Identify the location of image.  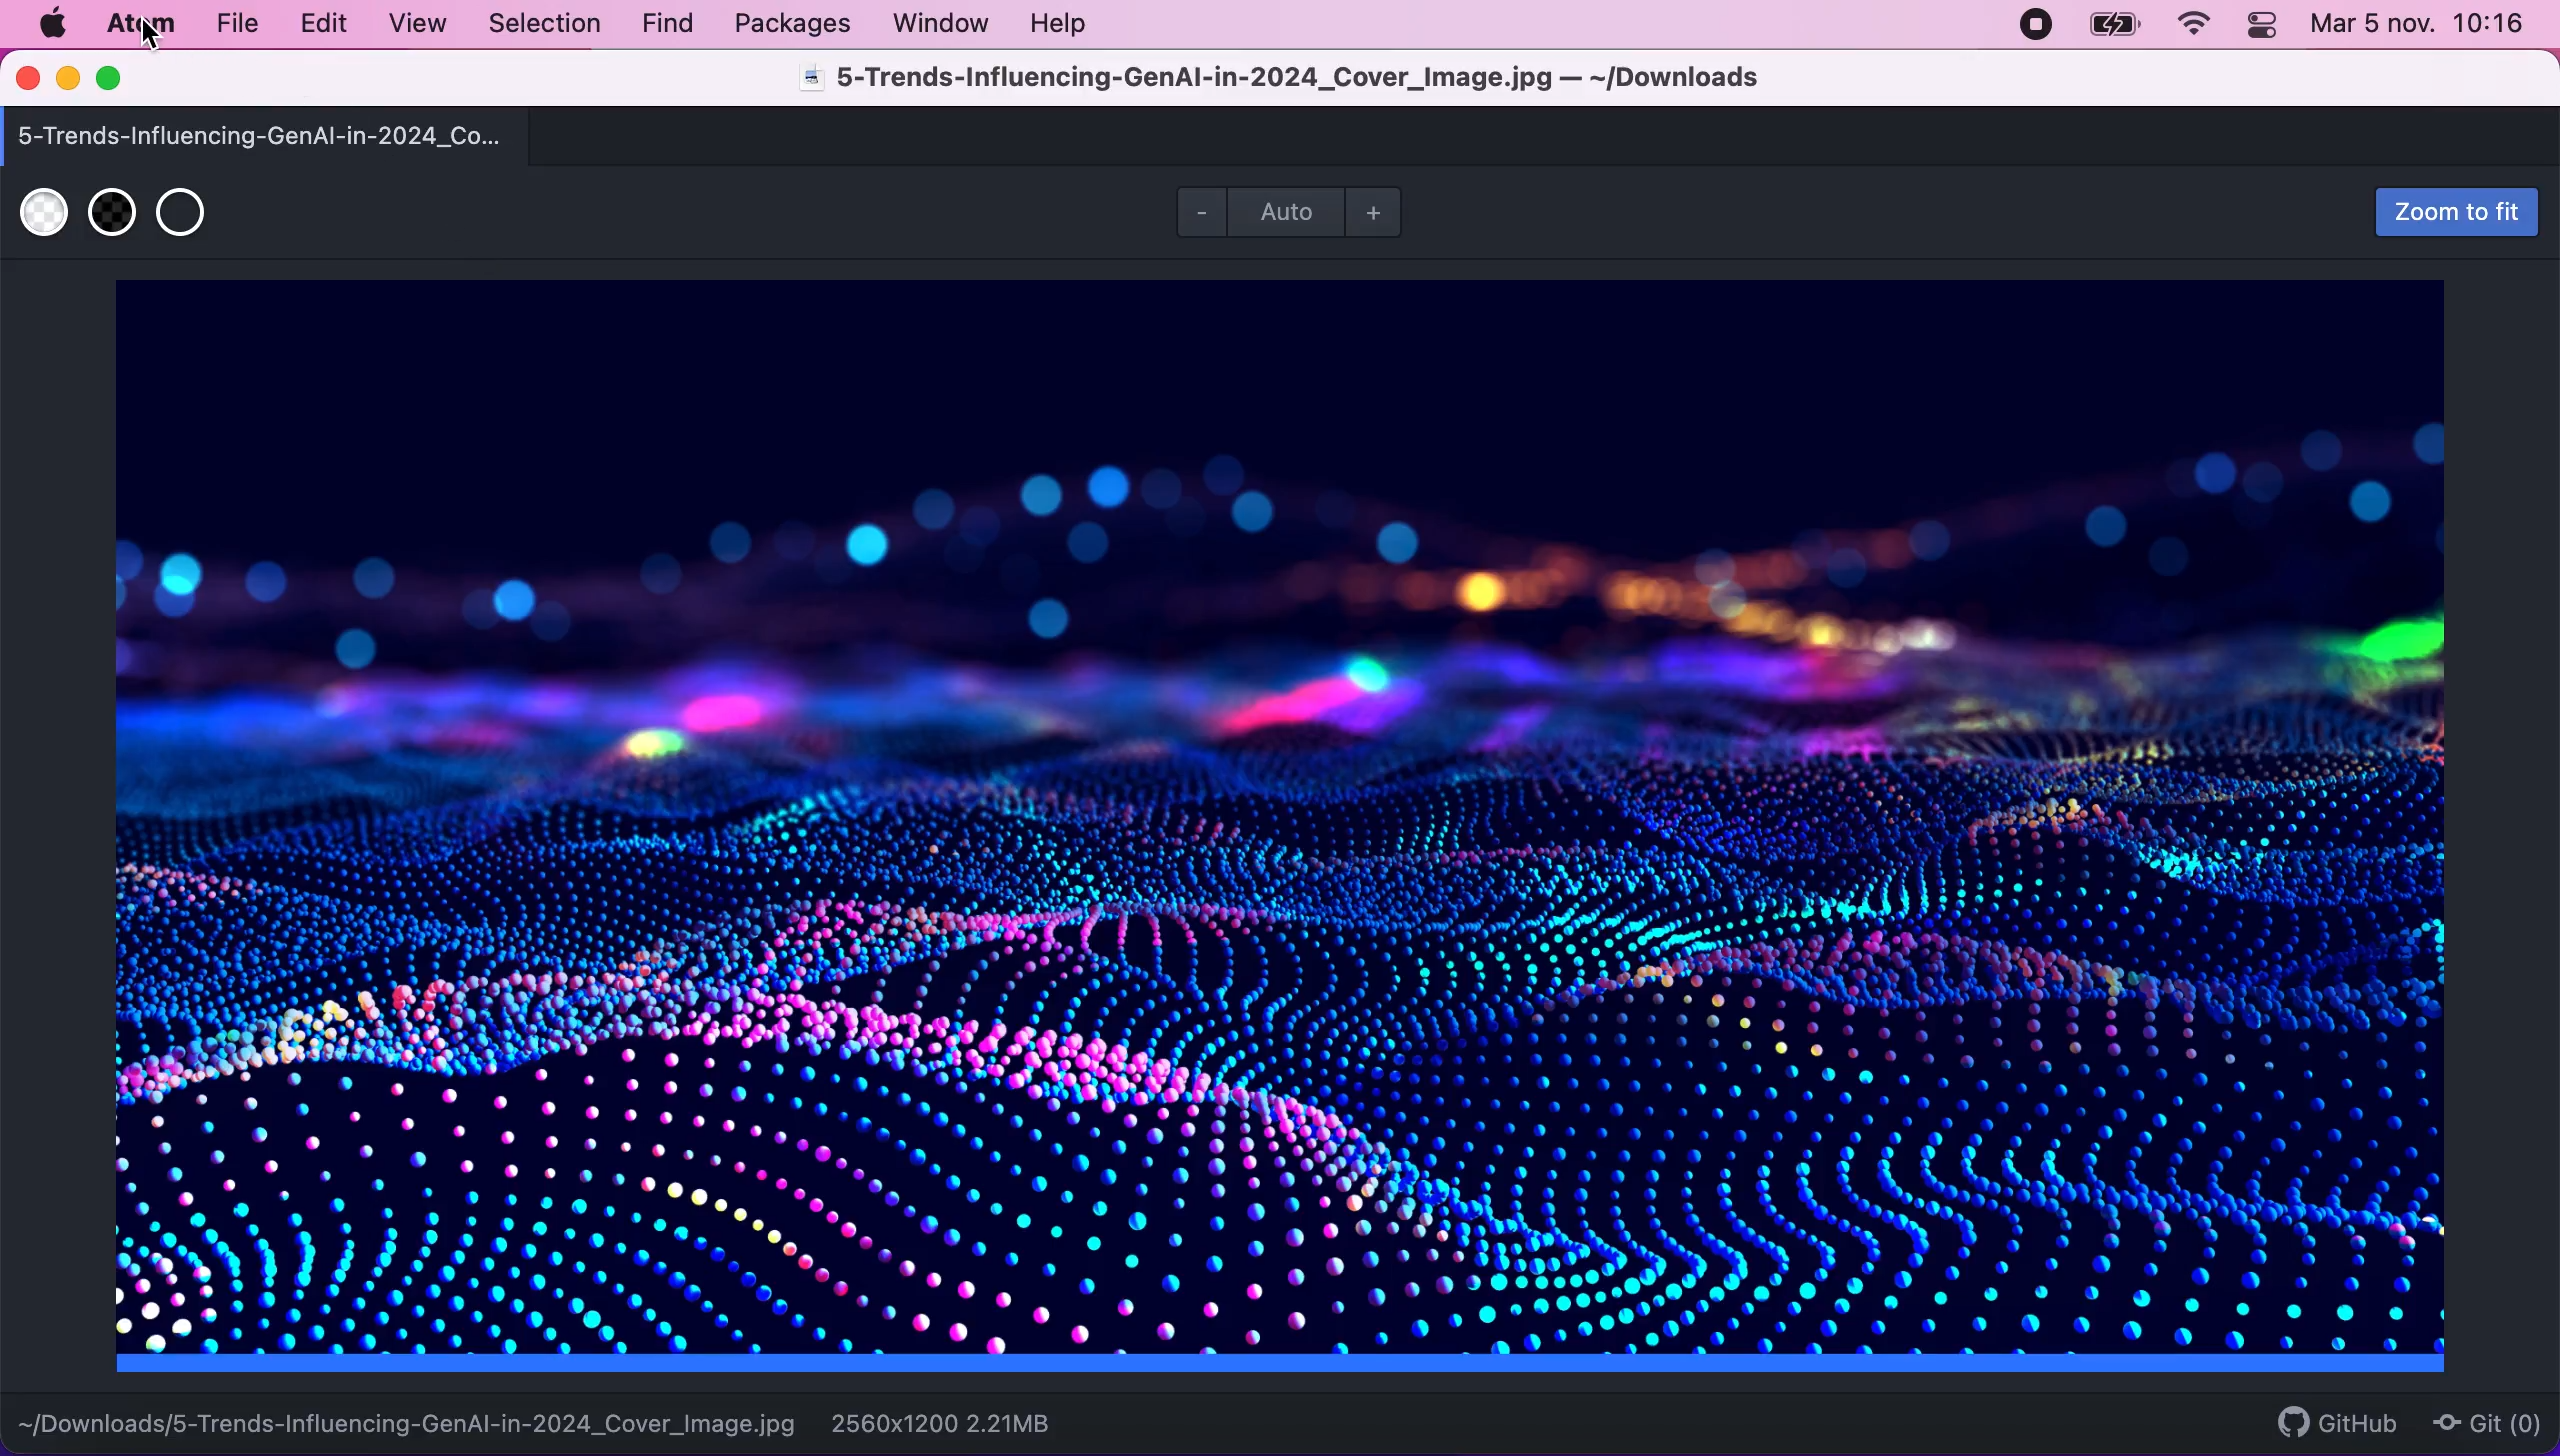
(1290, 830).